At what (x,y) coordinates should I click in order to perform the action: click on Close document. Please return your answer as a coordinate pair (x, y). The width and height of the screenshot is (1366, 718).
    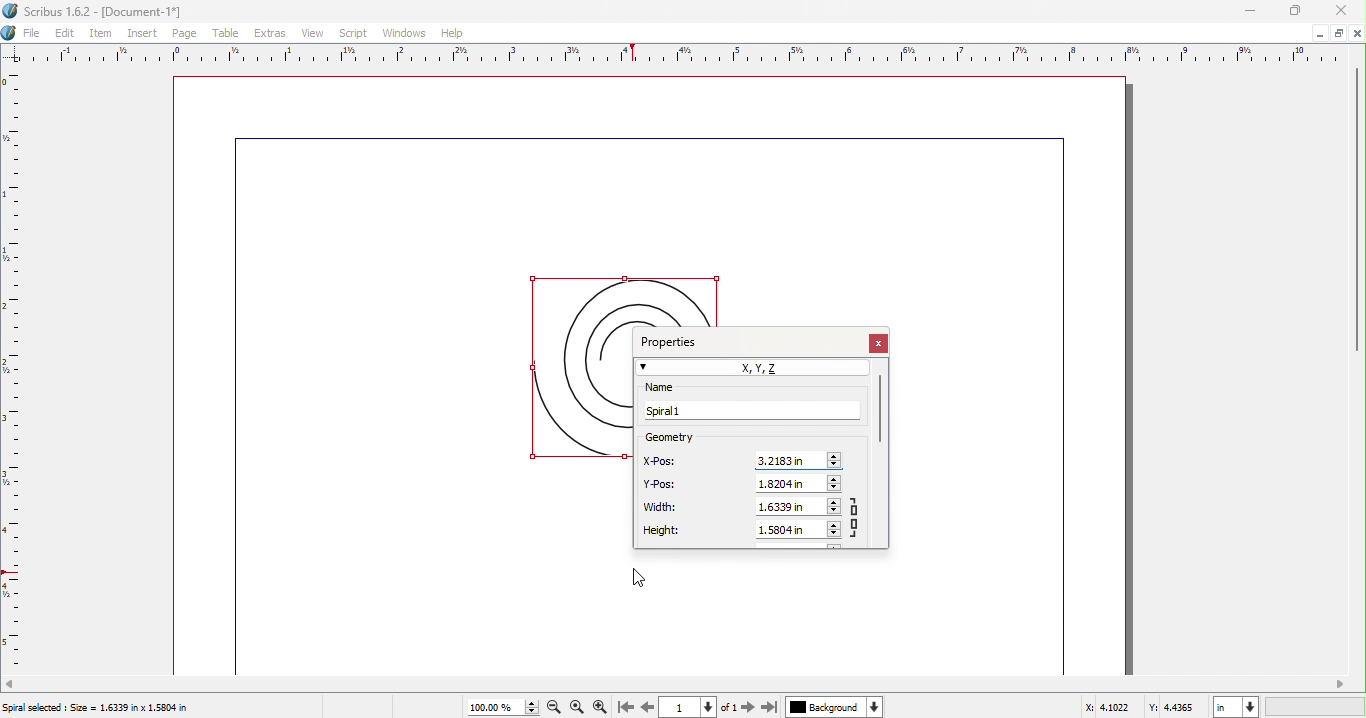
    Looking at the image, I should click on (1358, 33).